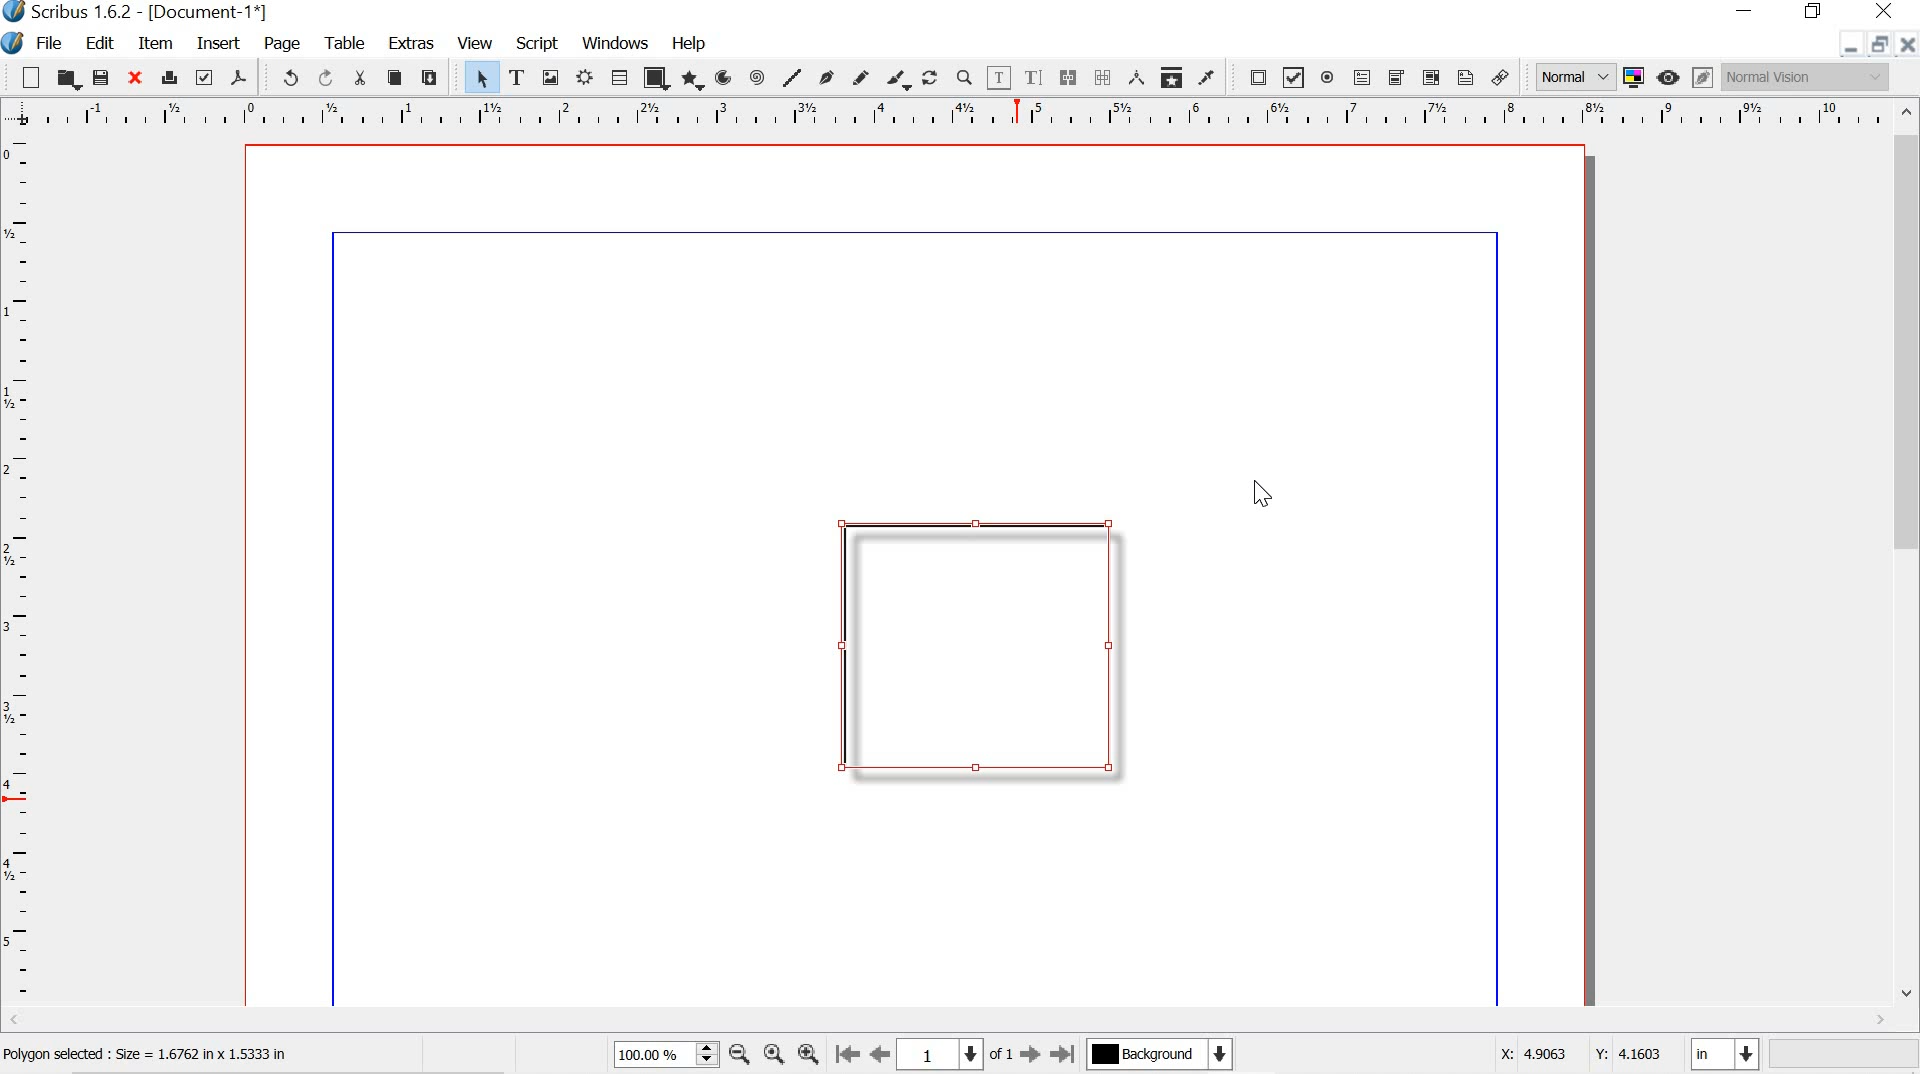  Describe the element at coordinates (949, 113) in the screenshot. I see `ruler` at that location.